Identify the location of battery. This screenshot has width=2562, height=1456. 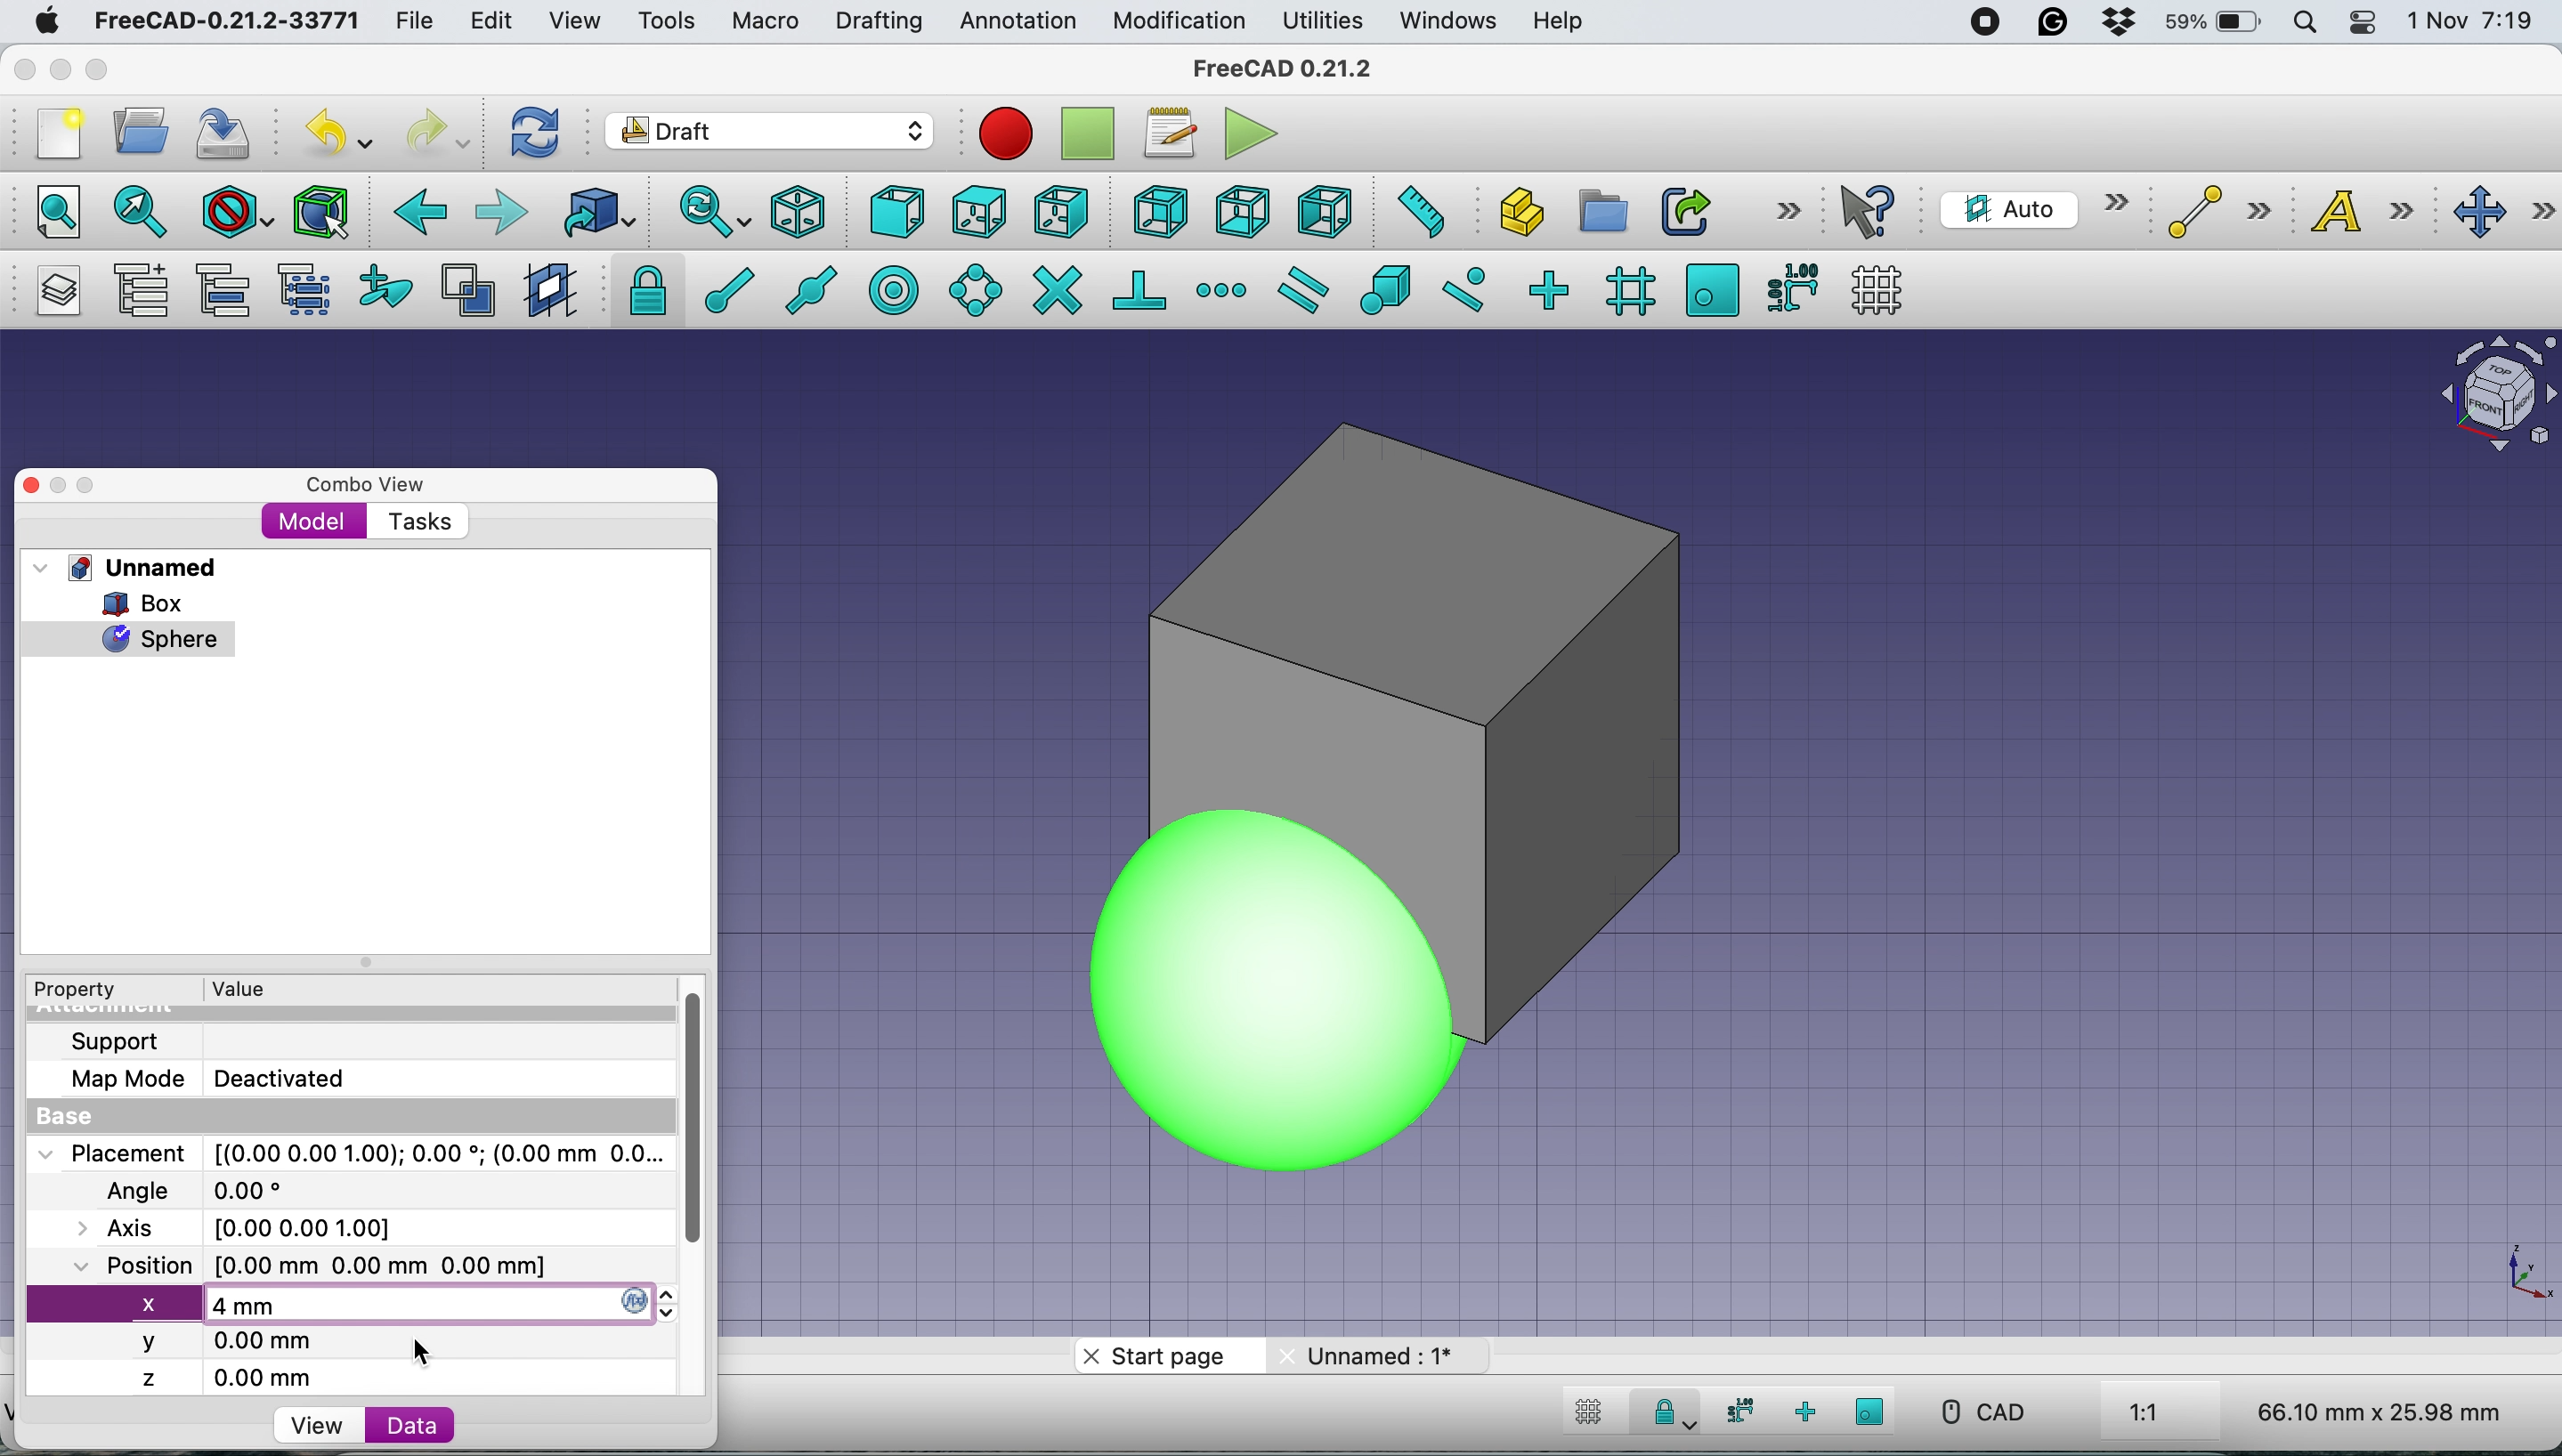
(2207, 24).